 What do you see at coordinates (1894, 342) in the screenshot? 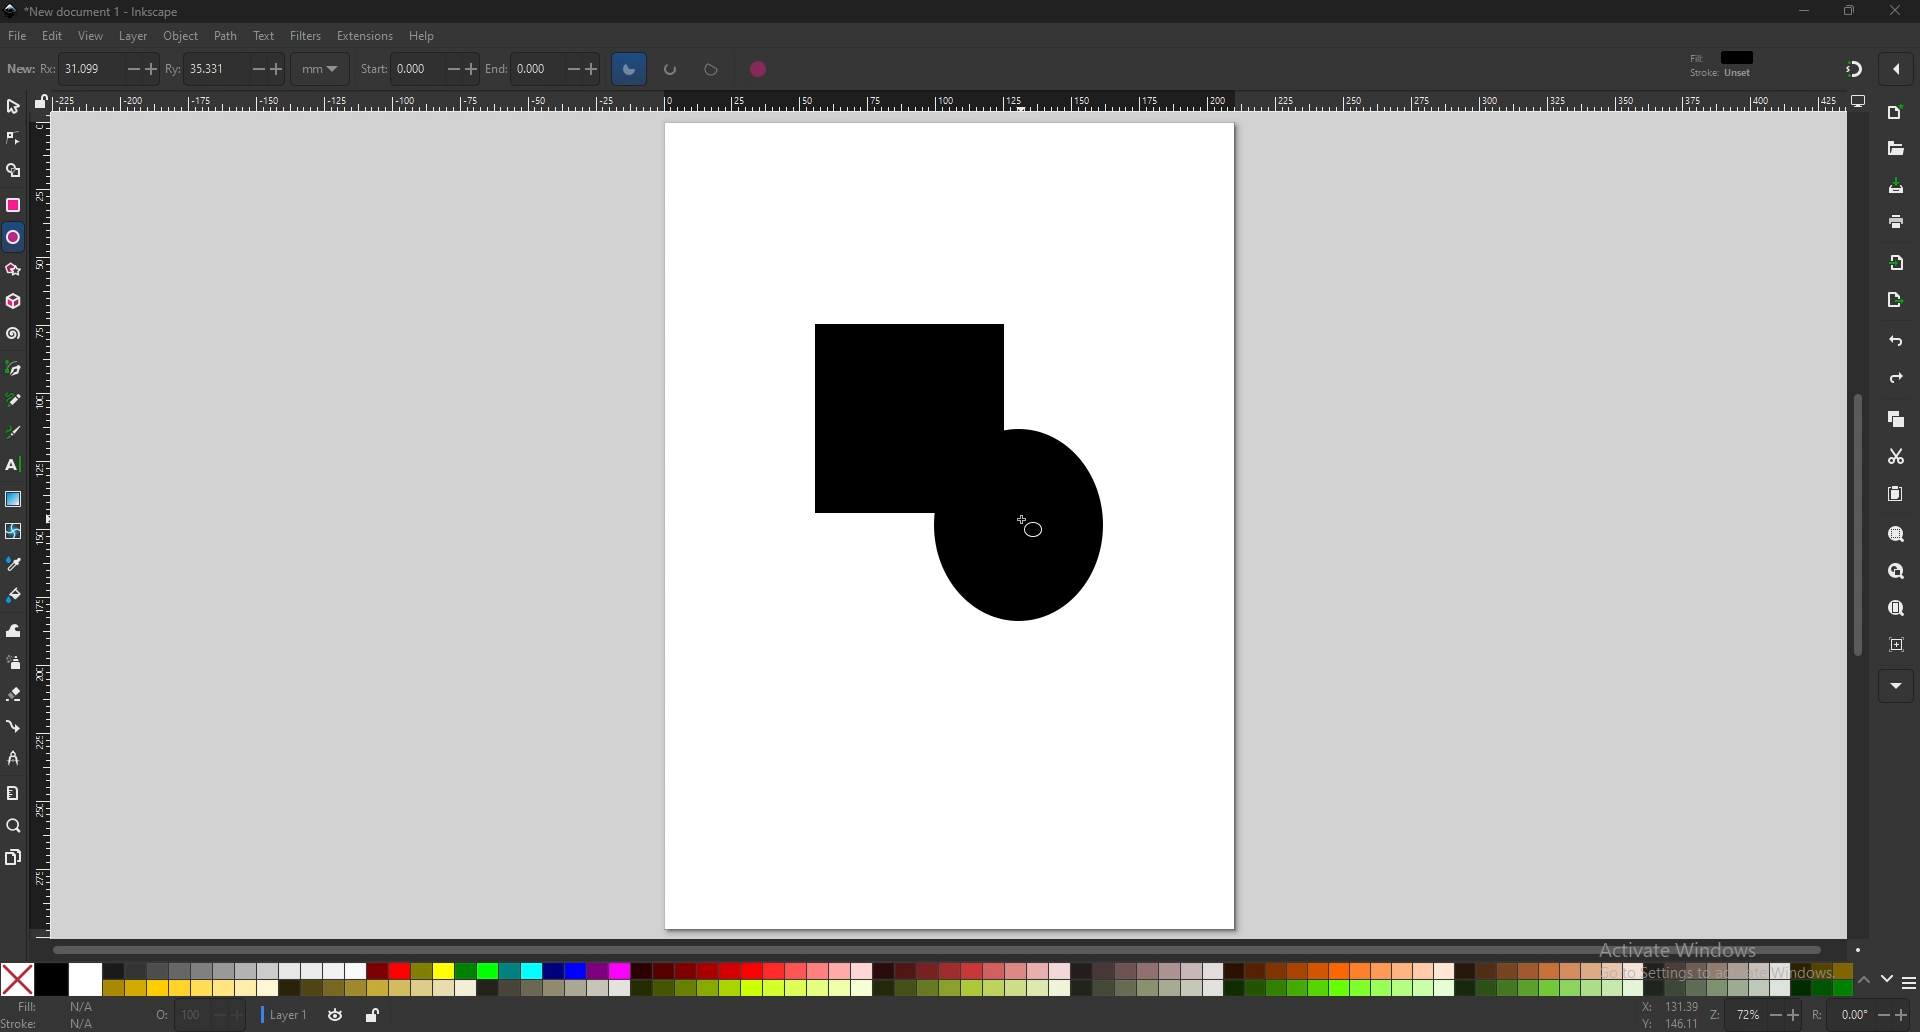
I see `undo` at bounding box center [1894, 342].